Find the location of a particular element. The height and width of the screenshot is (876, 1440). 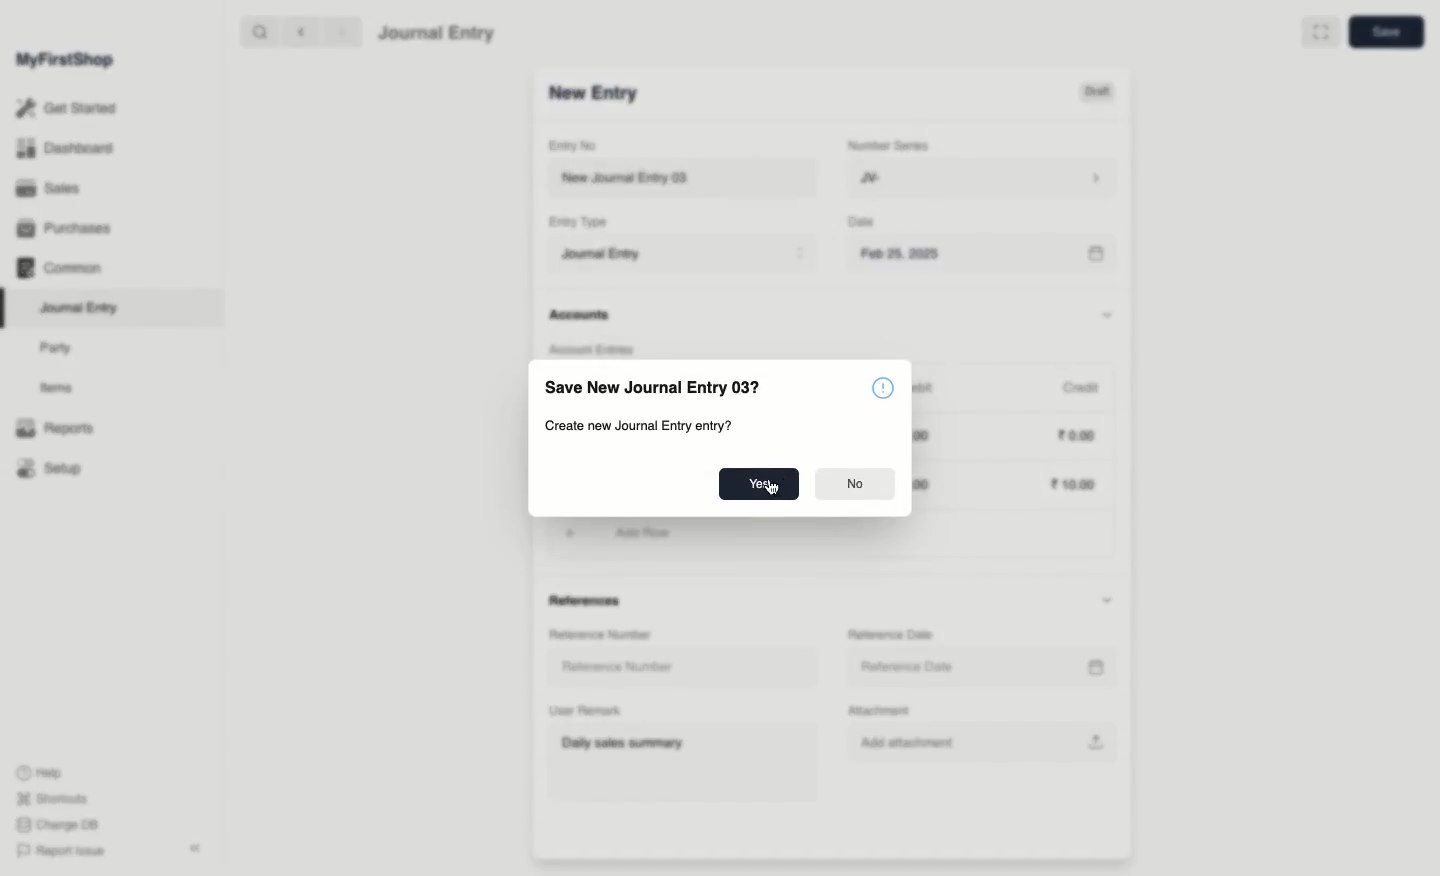

Setup is located at coordinates (51, 470).